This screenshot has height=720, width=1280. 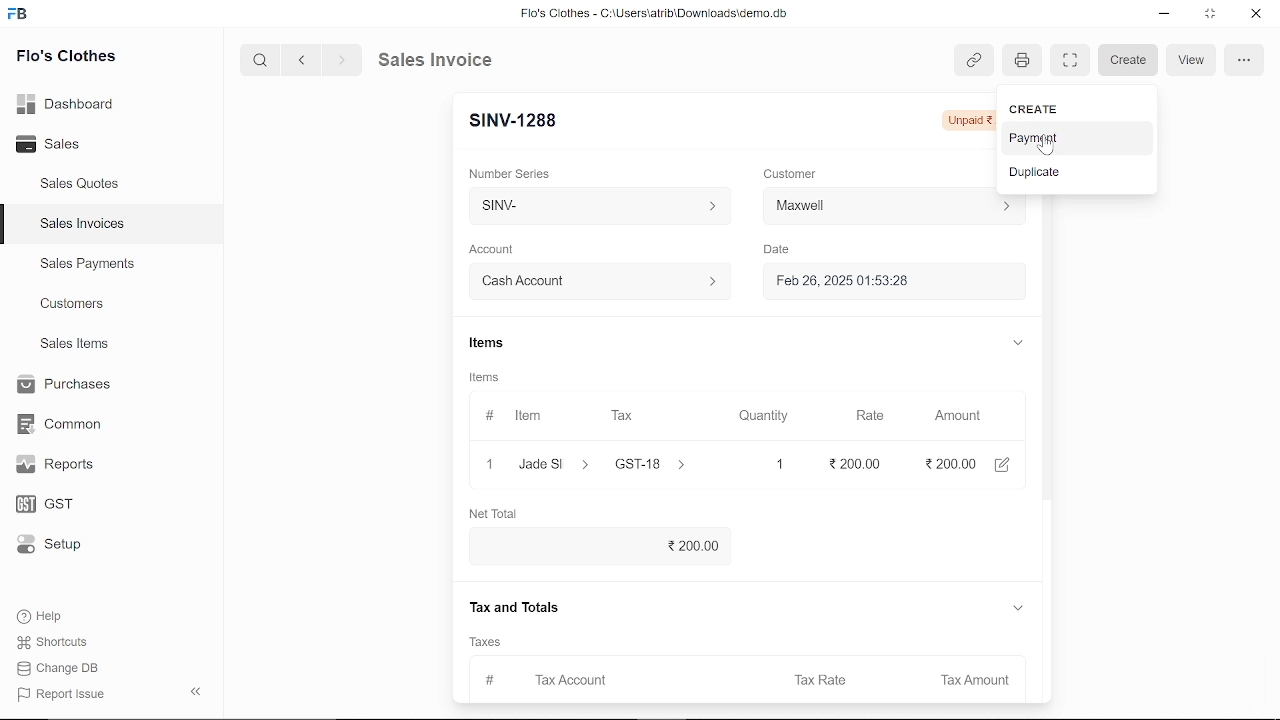 I want to click on close, so click(x=488, y=463).